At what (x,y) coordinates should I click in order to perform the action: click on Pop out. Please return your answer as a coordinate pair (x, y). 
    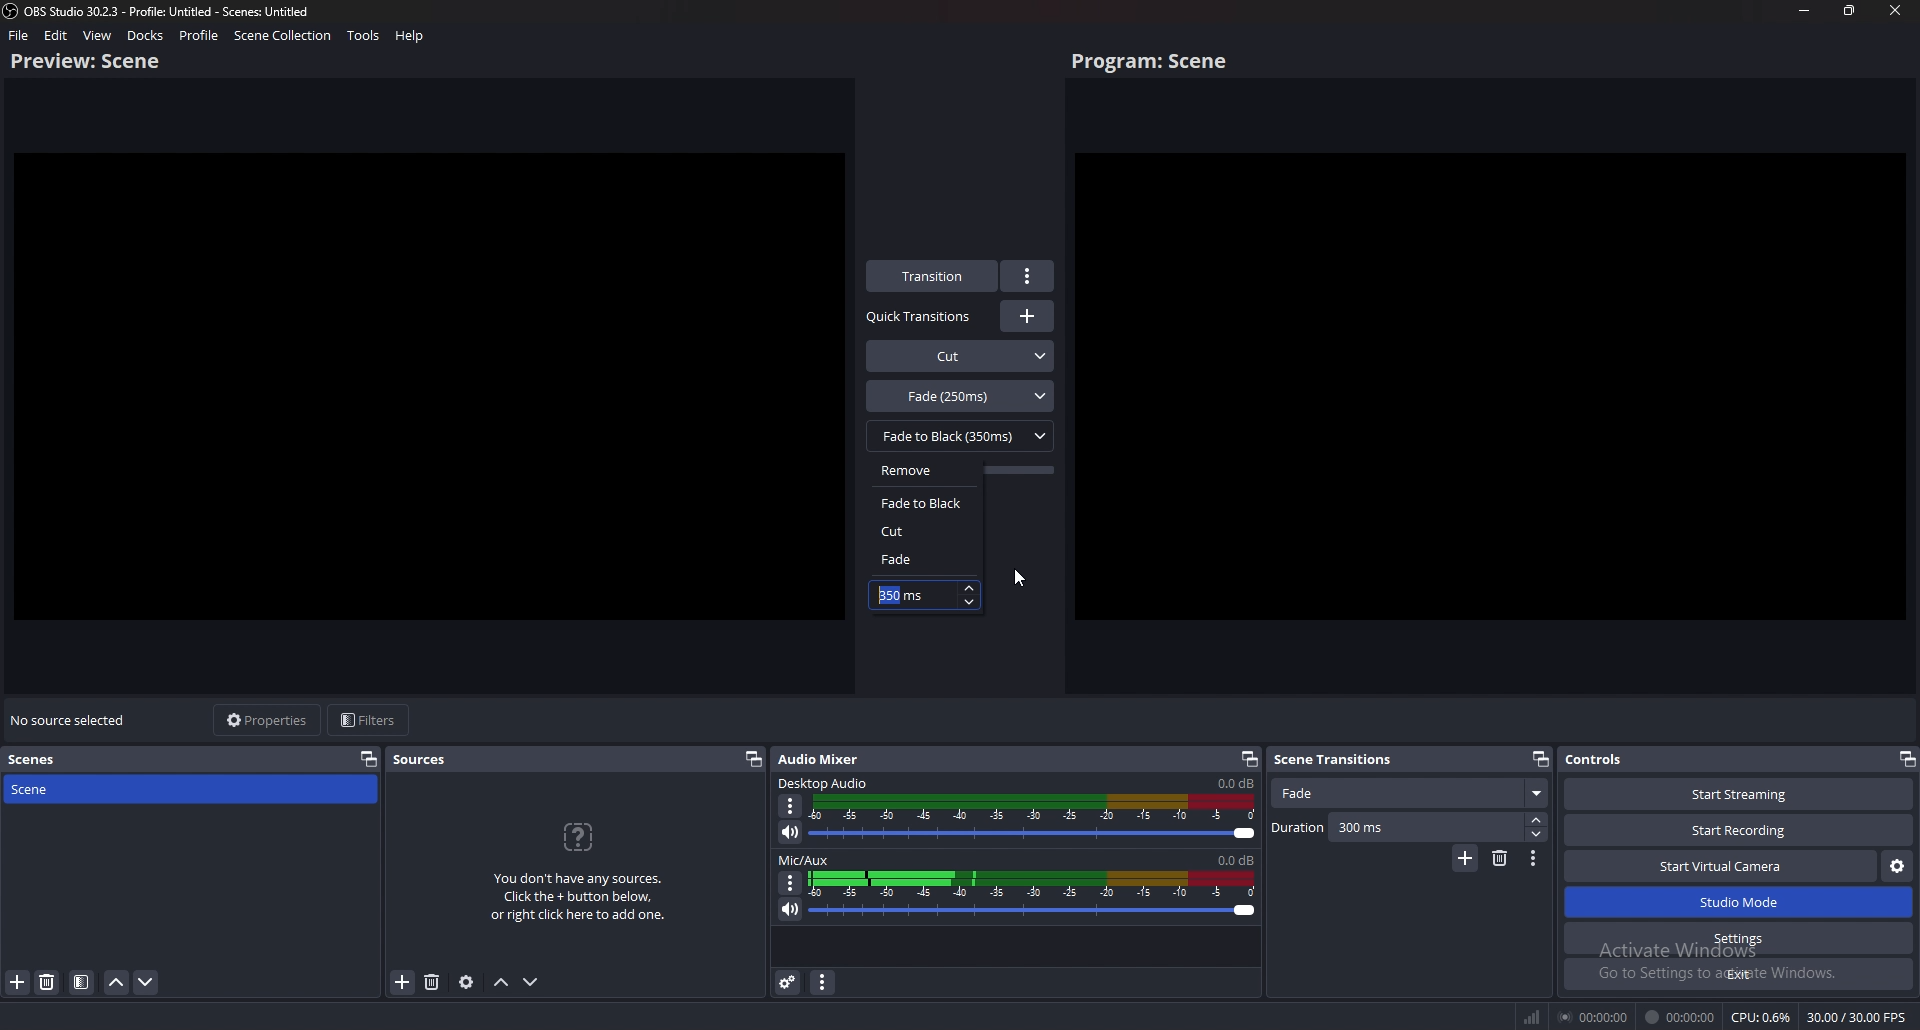
    Looking at the image, I should click on (1540, 758).